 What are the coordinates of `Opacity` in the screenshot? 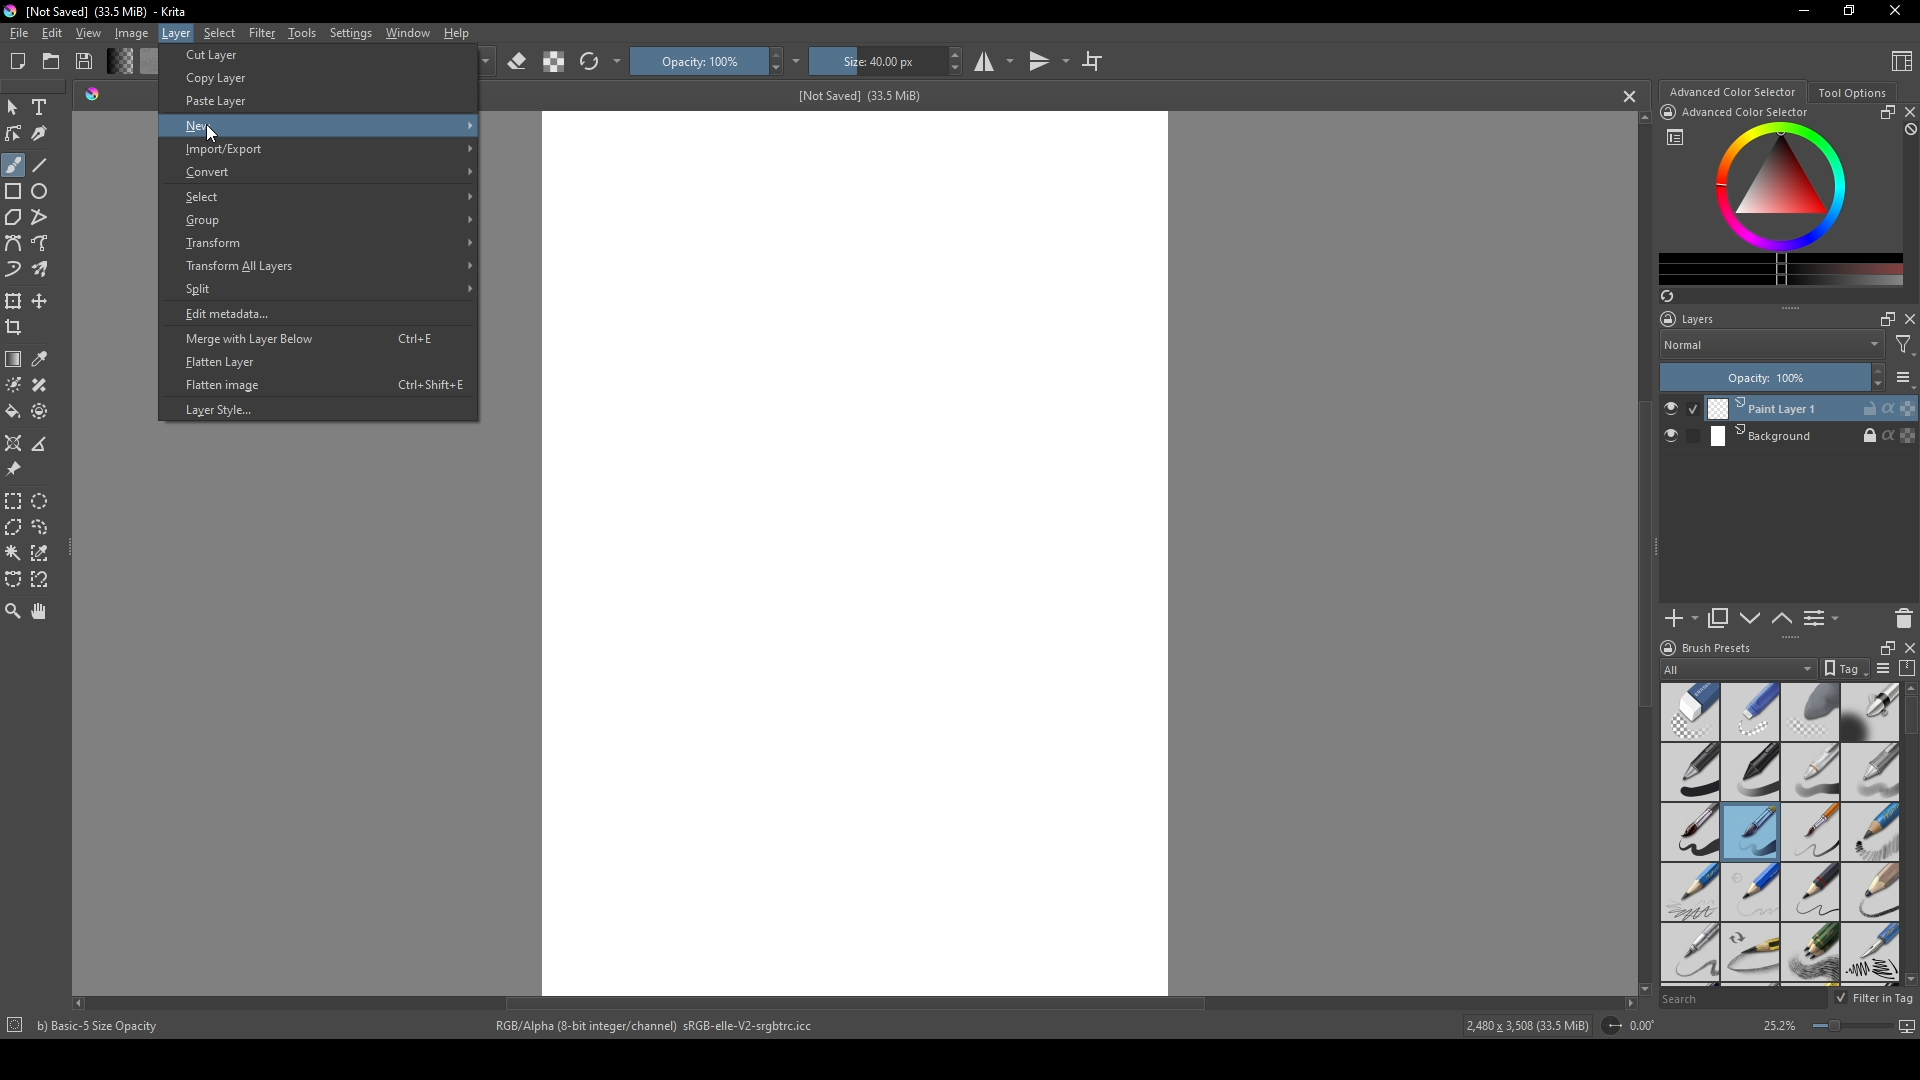 It's located at (697, 61).